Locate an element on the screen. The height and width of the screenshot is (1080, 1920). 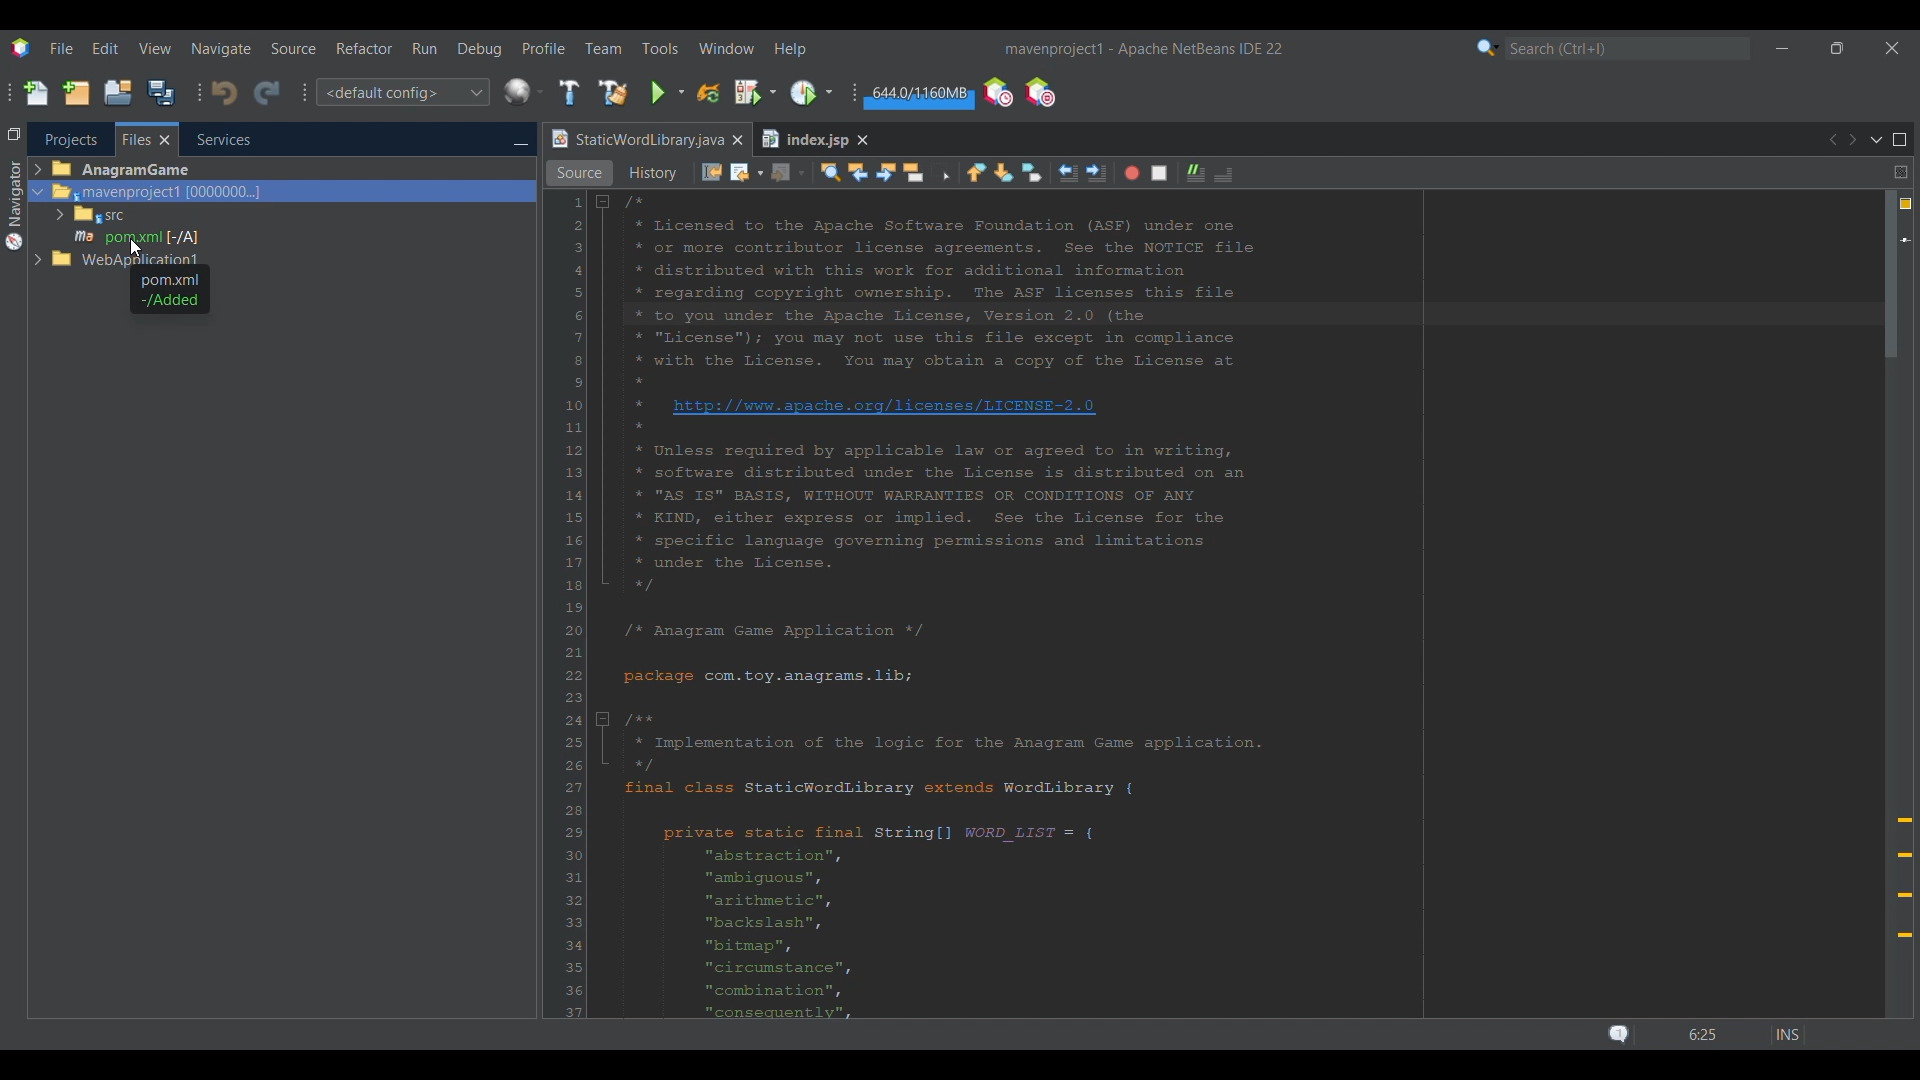
Find selection is located at coordinates (831, 173).